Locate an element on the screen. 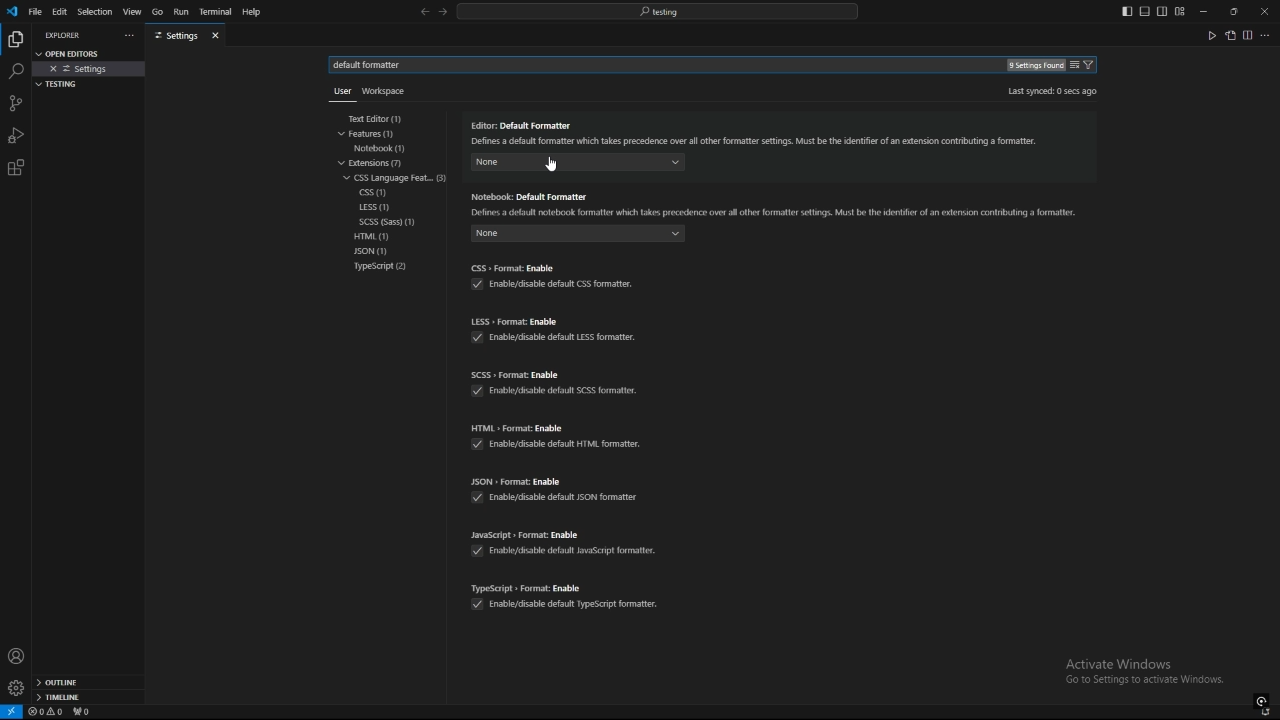 This screenshot has height=720, width=1280. extensions is located at coordinates (16, 168).